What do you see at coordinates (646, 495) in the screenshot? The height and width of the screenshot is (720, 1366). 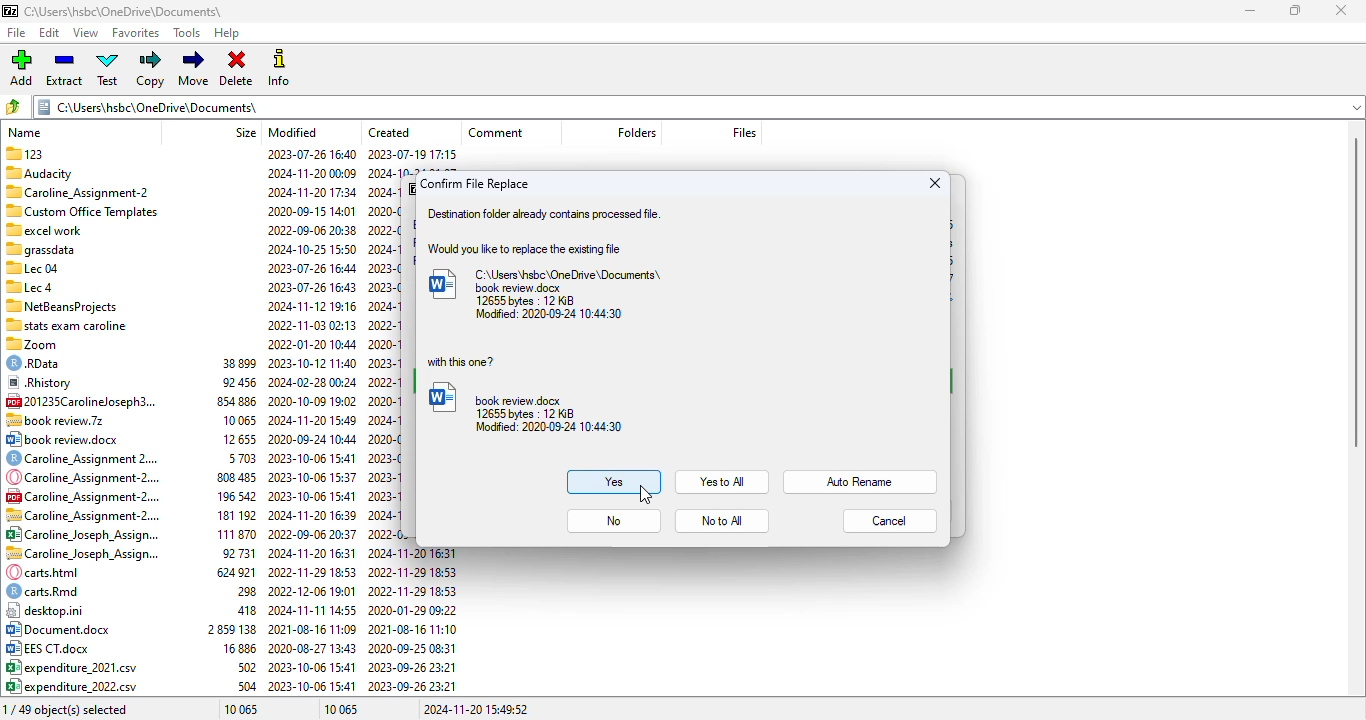 I see `cursor` at bounding box center [646, 495].